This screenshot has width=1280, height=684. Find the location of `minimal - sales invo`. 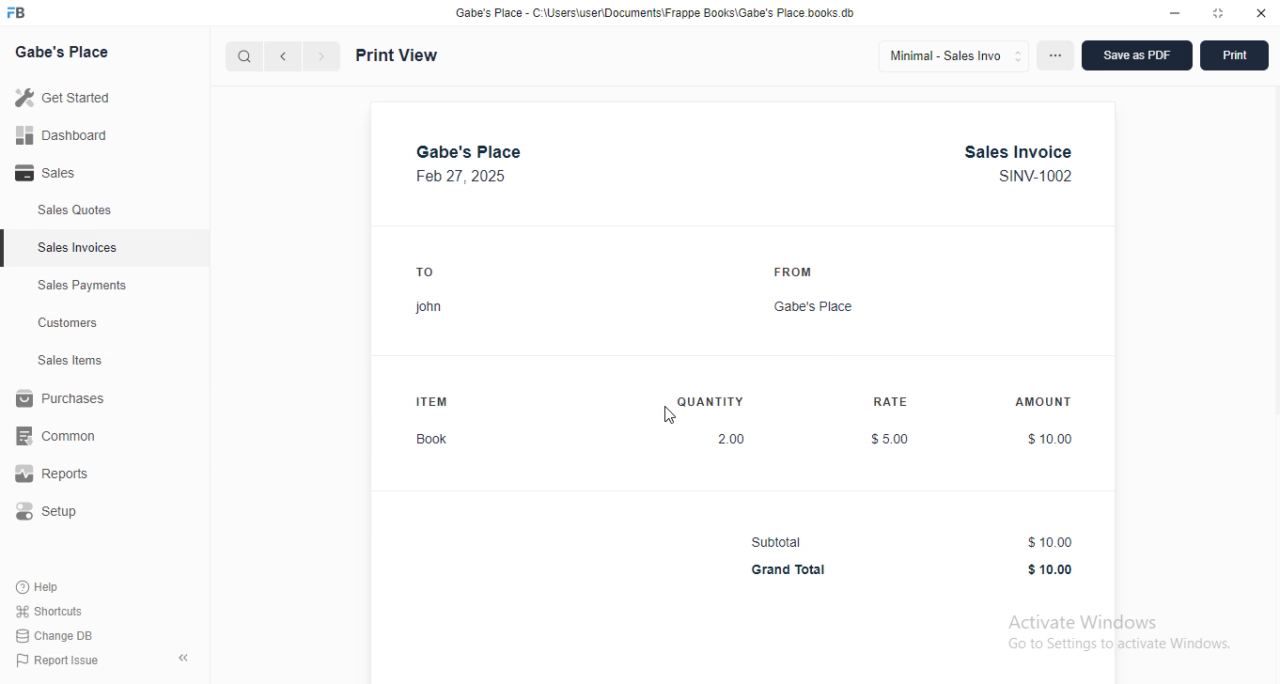

minimal - sales invo is located at coordinates (953, 56).